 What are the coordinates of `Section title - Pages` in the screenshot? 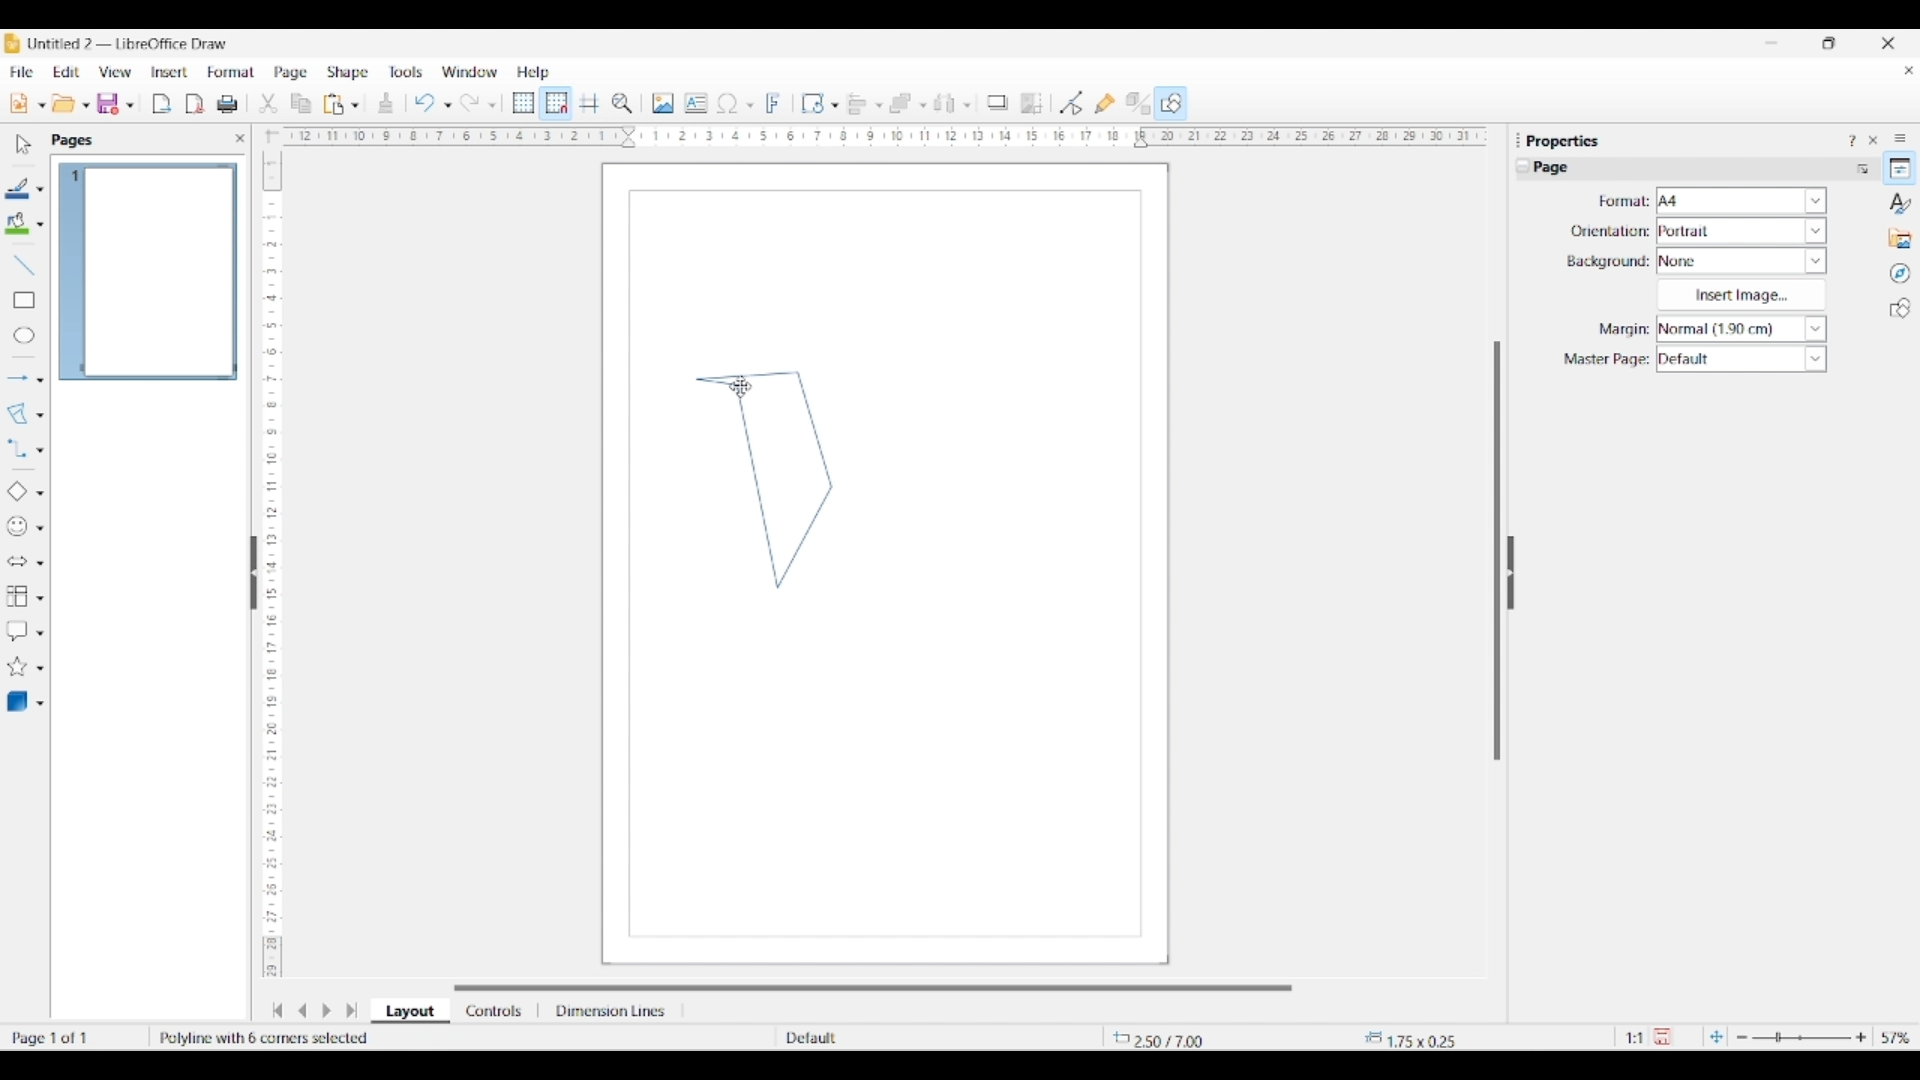 It's located at (76, 140).